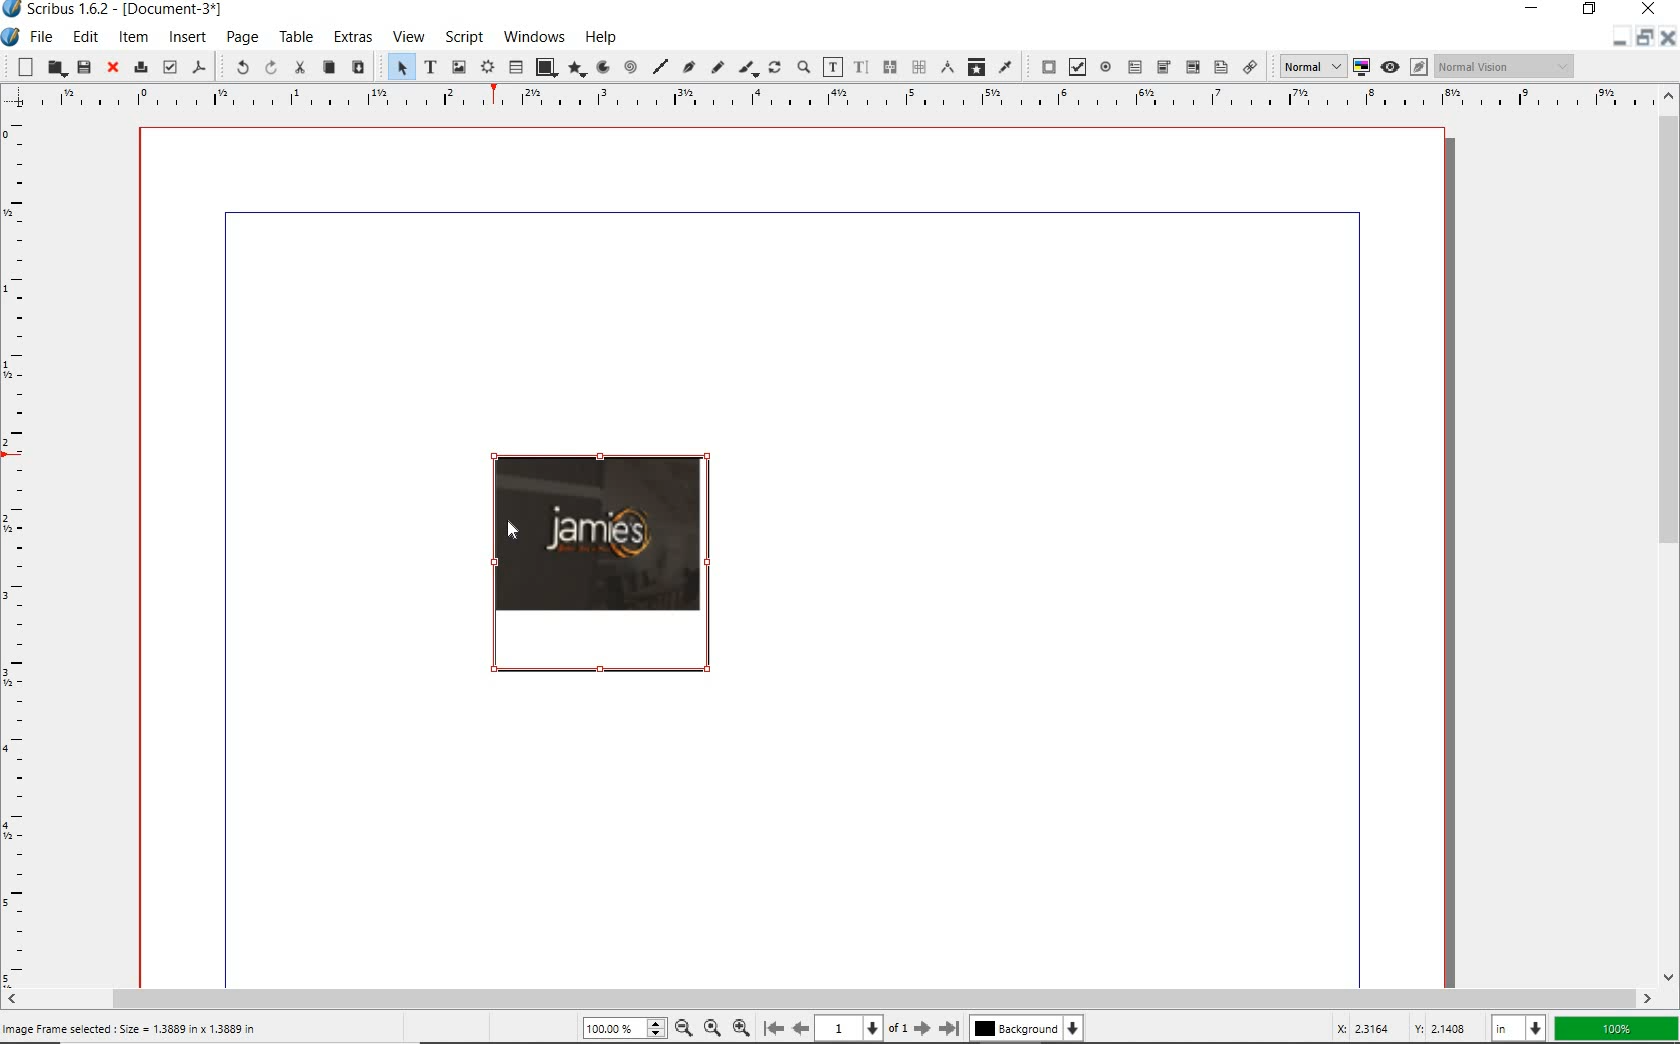 The image size is (1680, 1044). What do you see at coordinates (514, 67) in the screenshot?
I see `table` at bounding box center [514, 67].